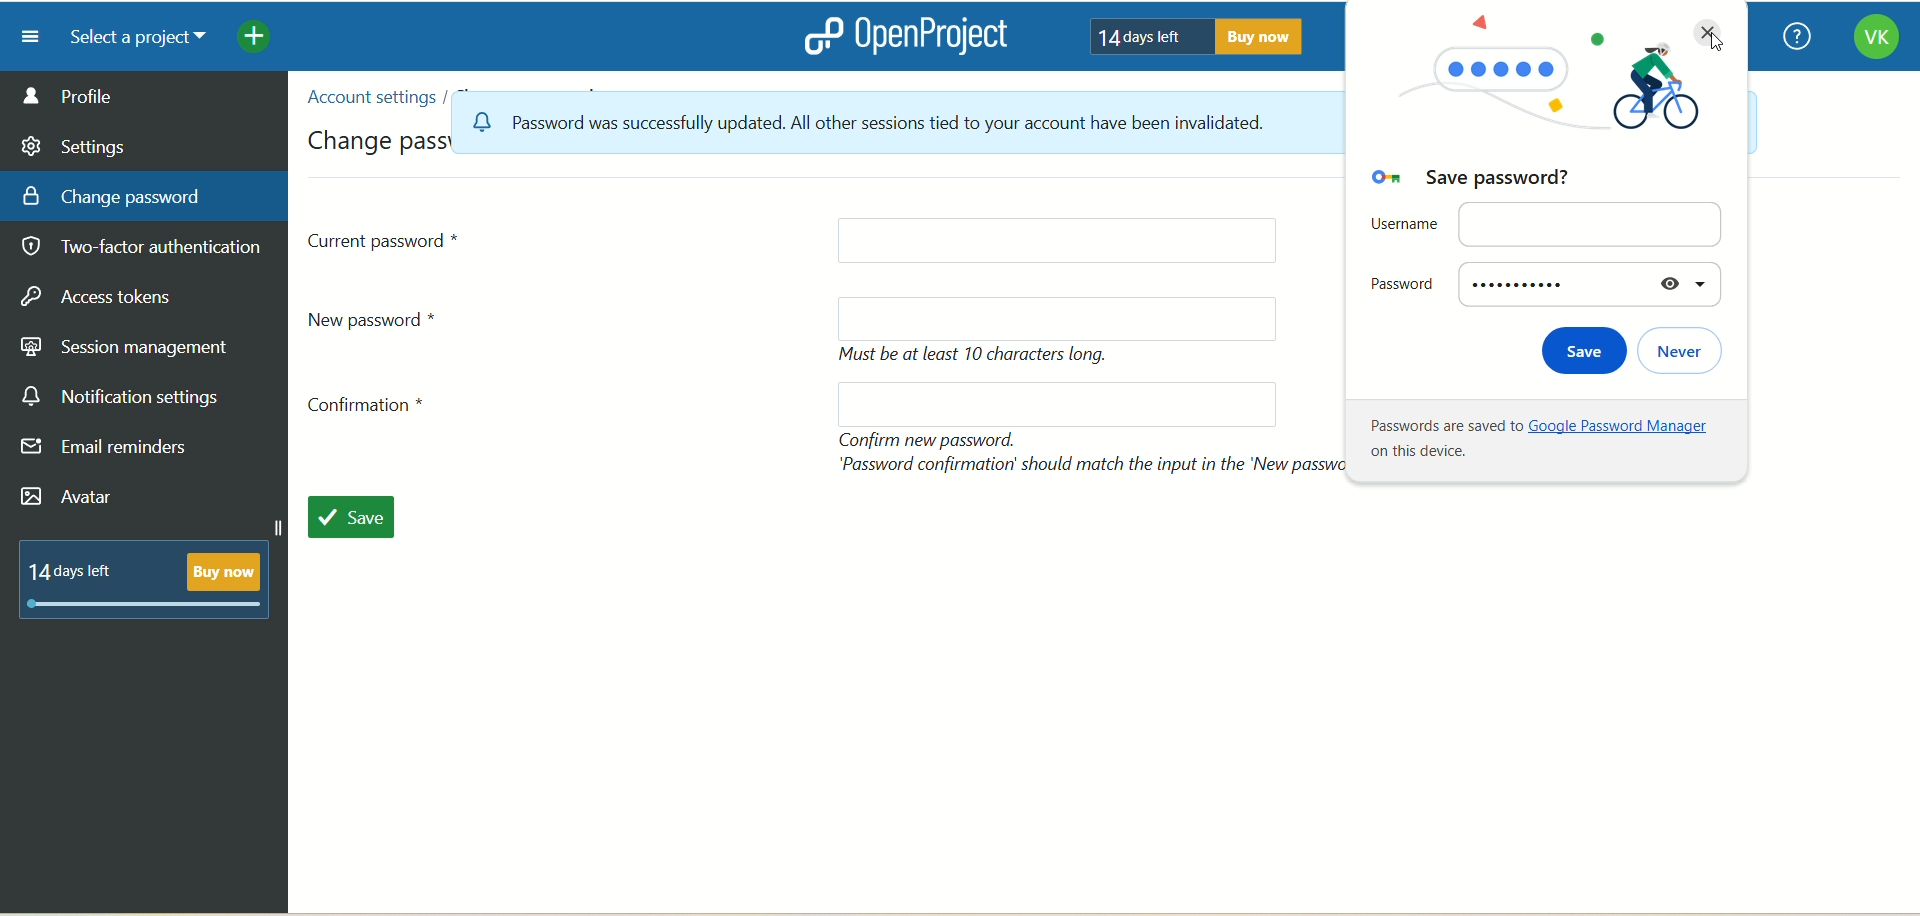 The width and height of the screenshot is (1920, 916). Describe the element at coordinates (1578, 353) in the screenshot. I see `save` at that location.